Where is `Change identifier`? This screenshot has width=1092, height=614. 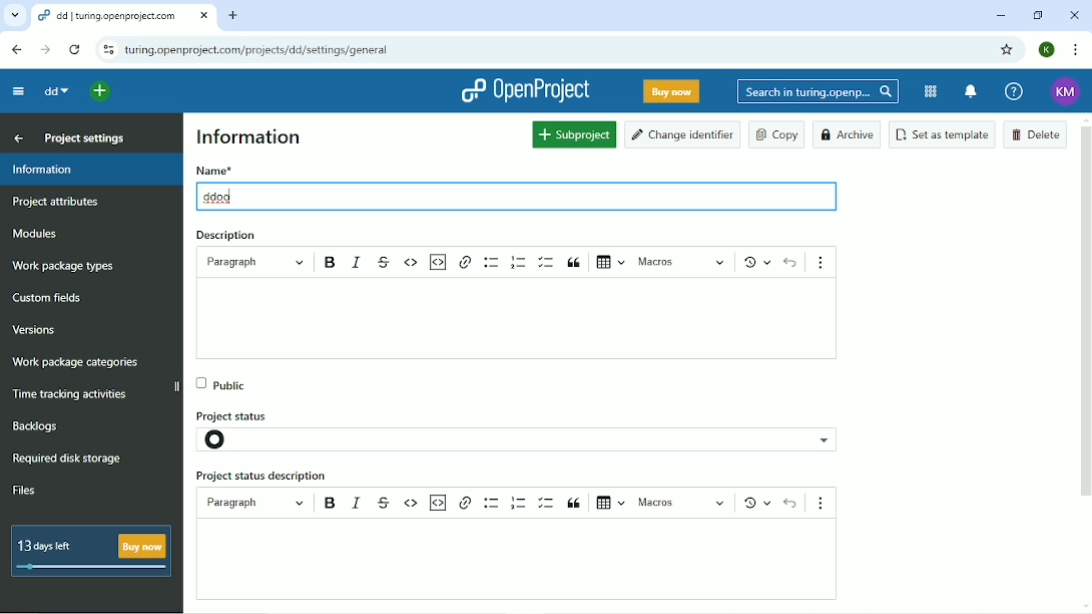 Change identifier is located at coordinates (683, 135).